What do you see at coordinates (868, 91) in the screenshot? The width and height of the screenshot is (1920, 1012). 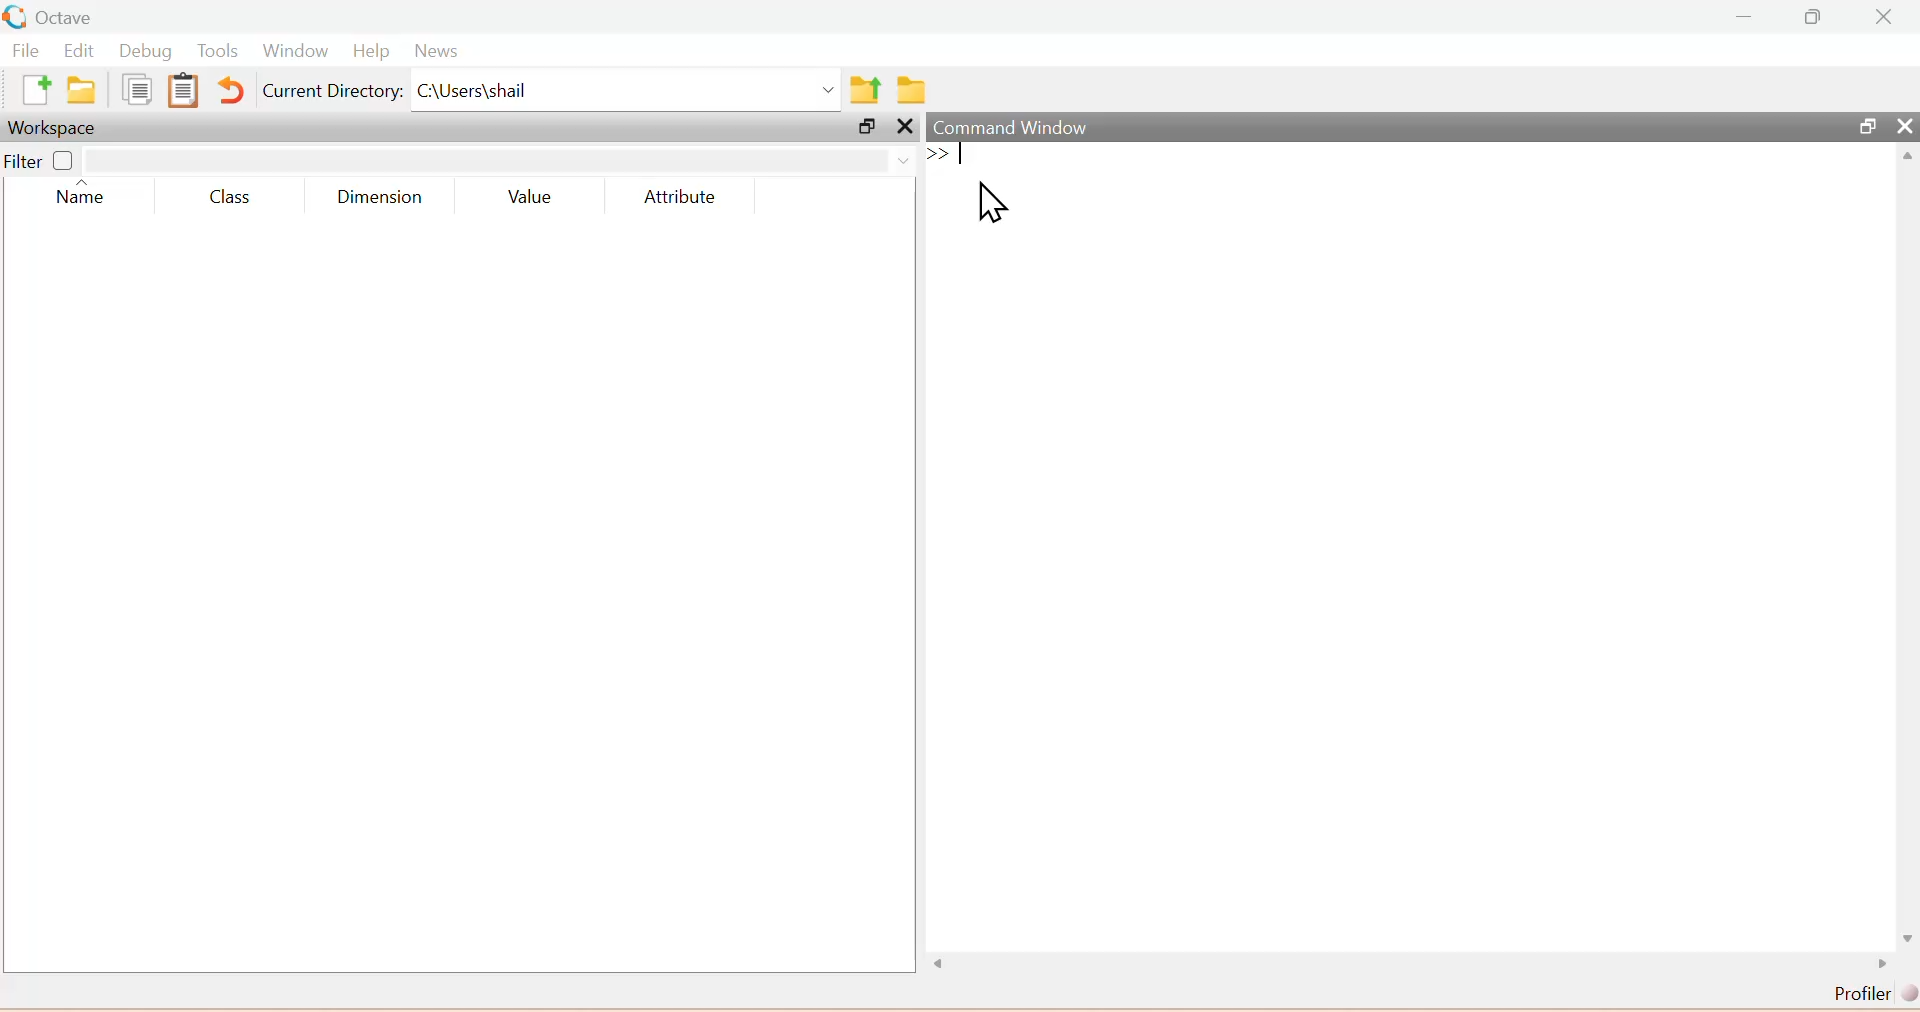 I see `one directory up` at bounding box center [868, 91].